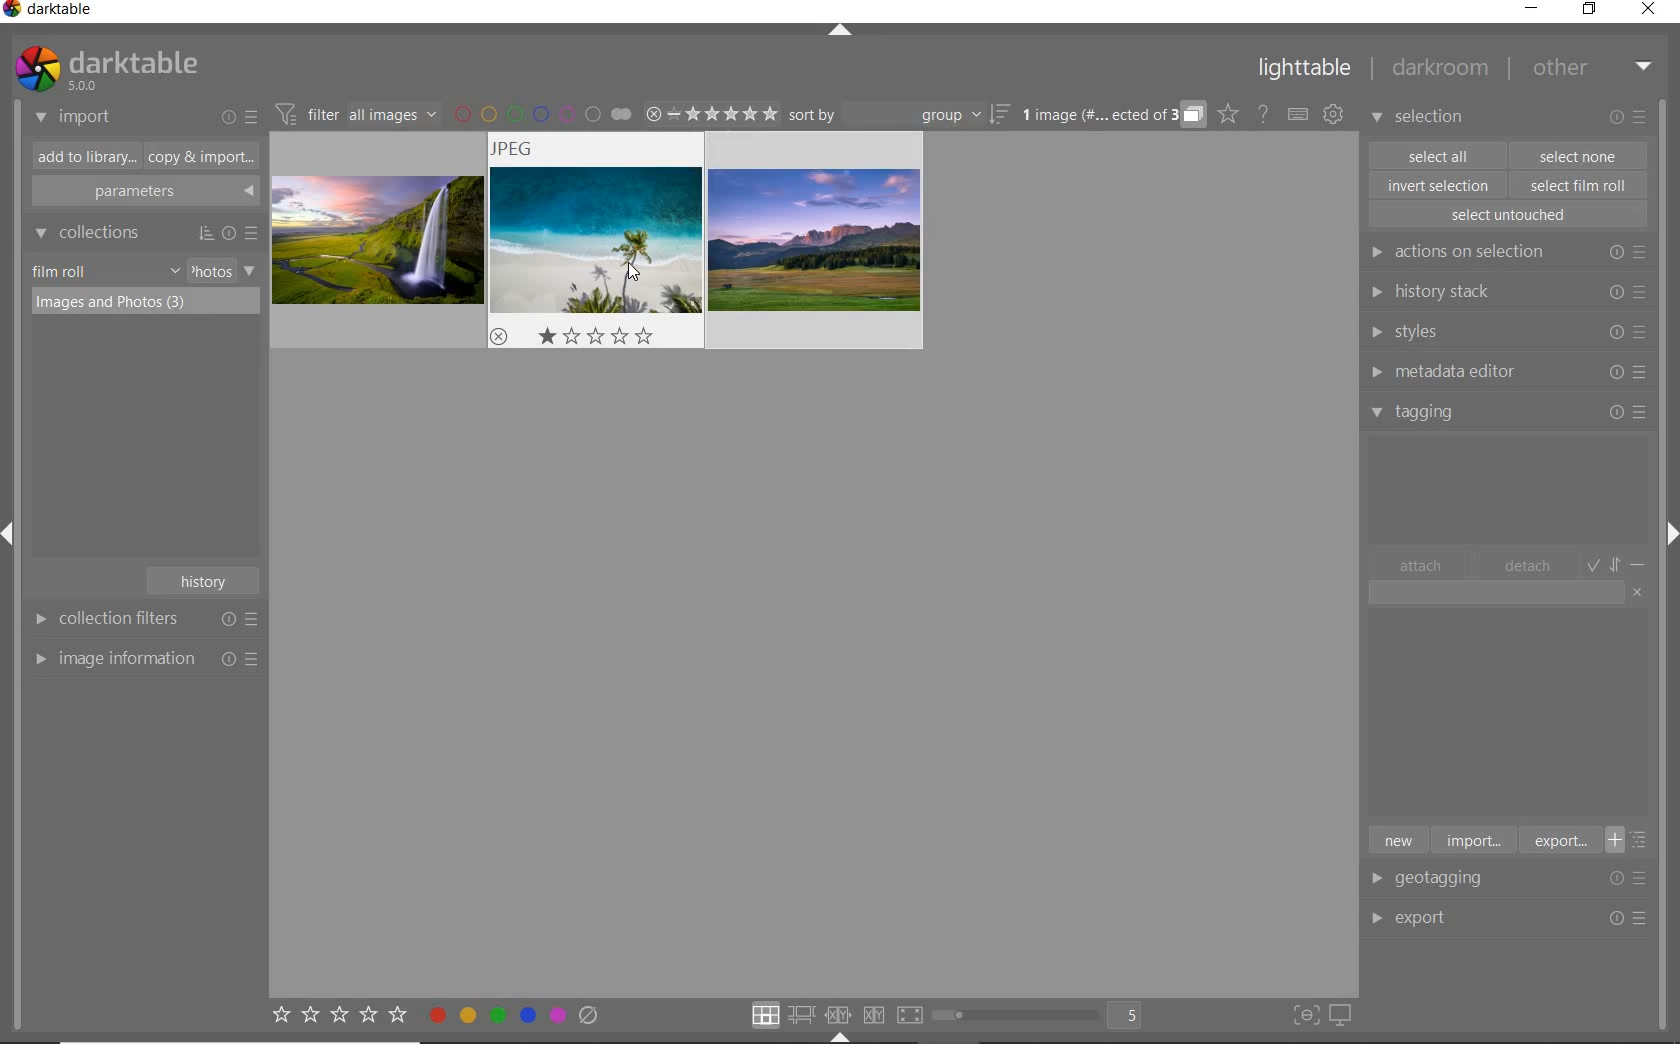  Describe the element at coordinates (1504, 372) in the screenshot. I see `metadata editor` at that location.